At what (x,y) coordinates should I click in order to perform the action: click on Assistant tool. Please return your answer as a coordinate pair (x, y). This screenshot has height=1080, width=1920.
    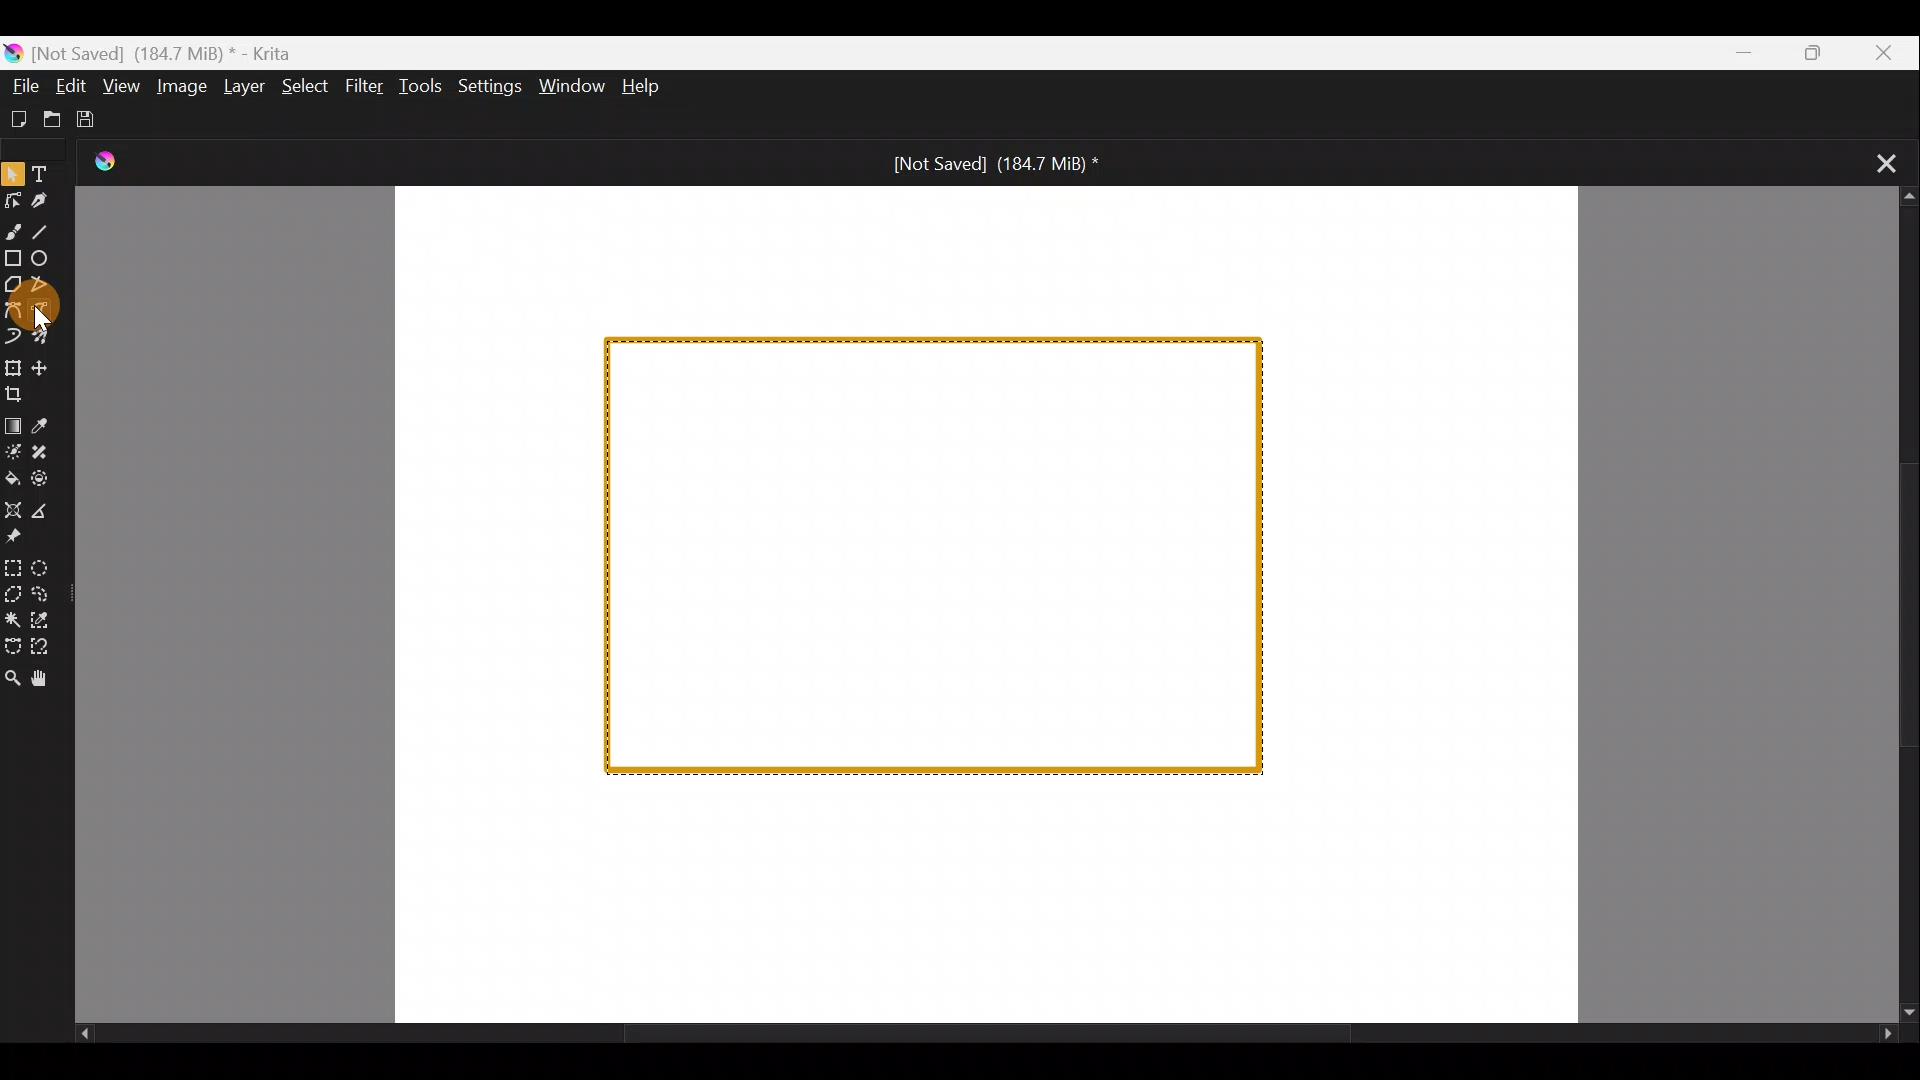
    Looking at the image, I should click on (12, 509).